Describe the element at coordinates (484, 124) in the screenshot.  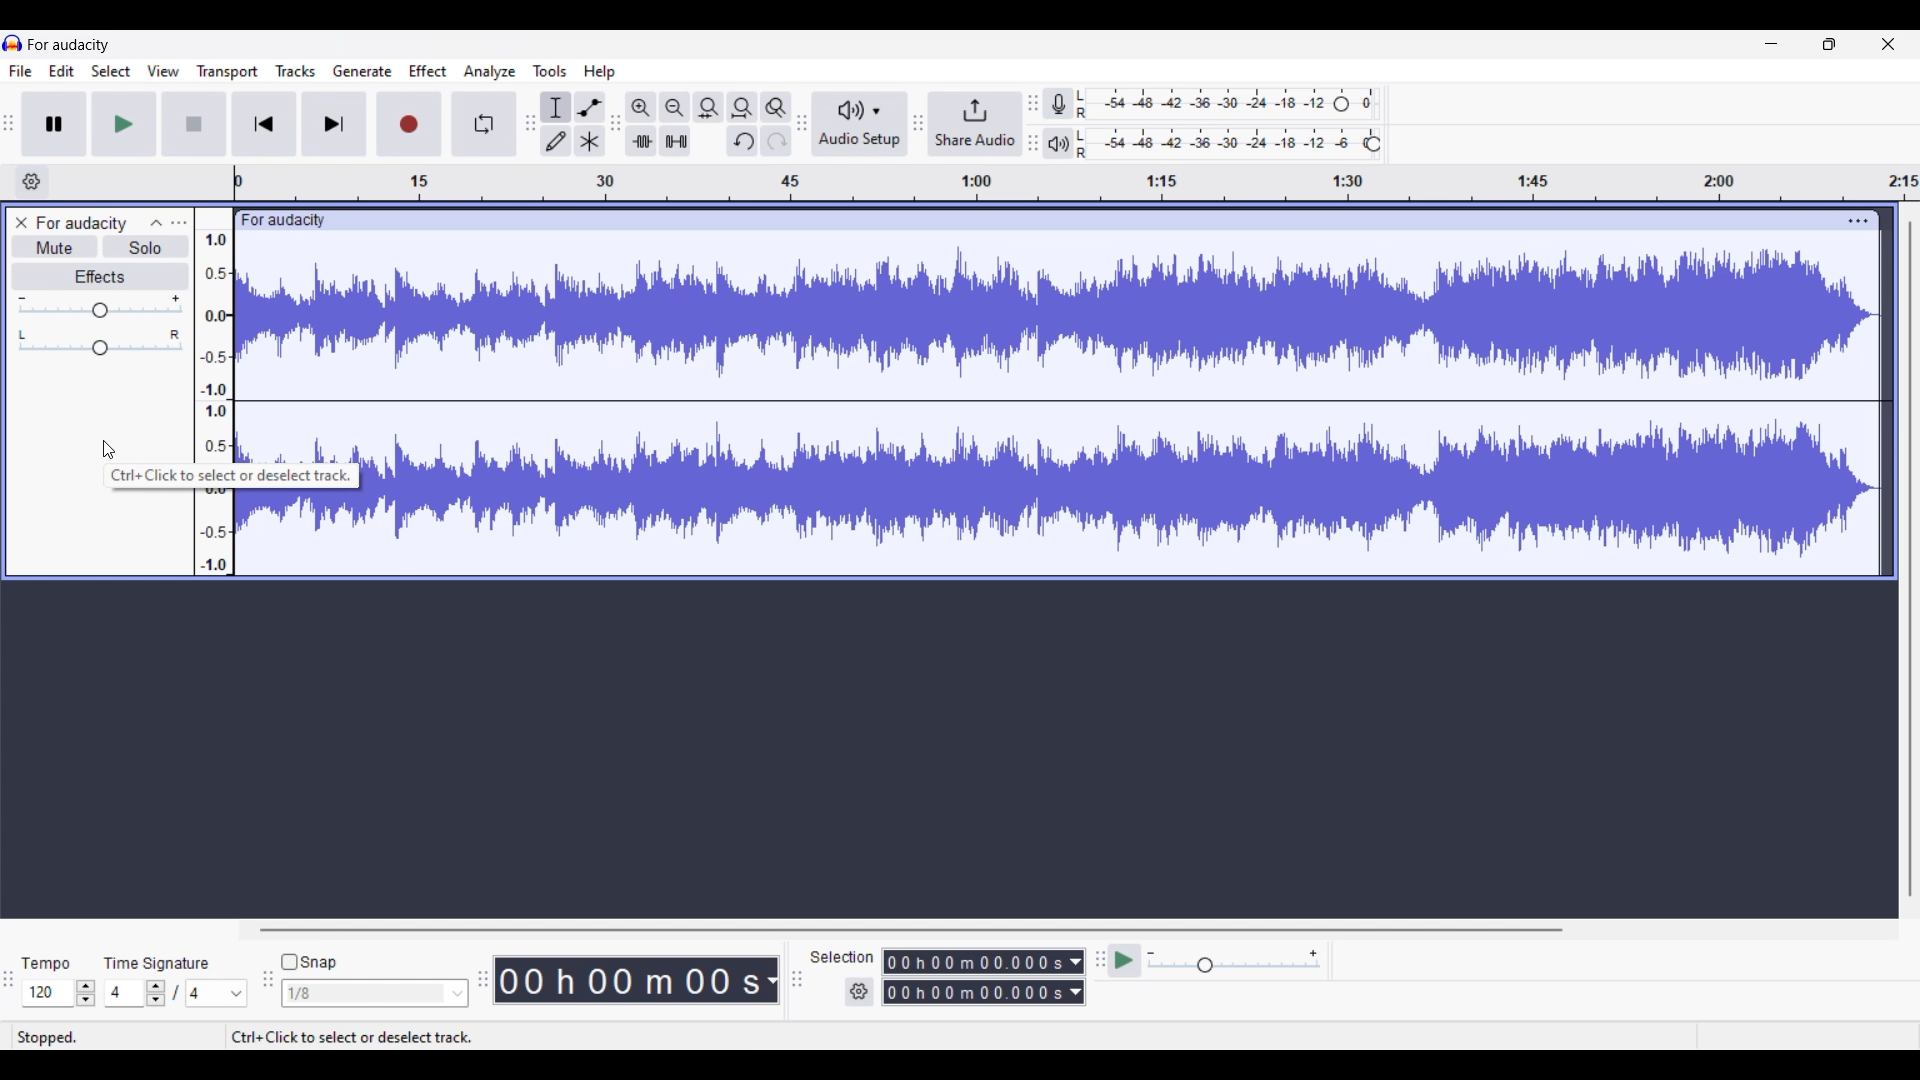
I see `Enable looping` at that location.